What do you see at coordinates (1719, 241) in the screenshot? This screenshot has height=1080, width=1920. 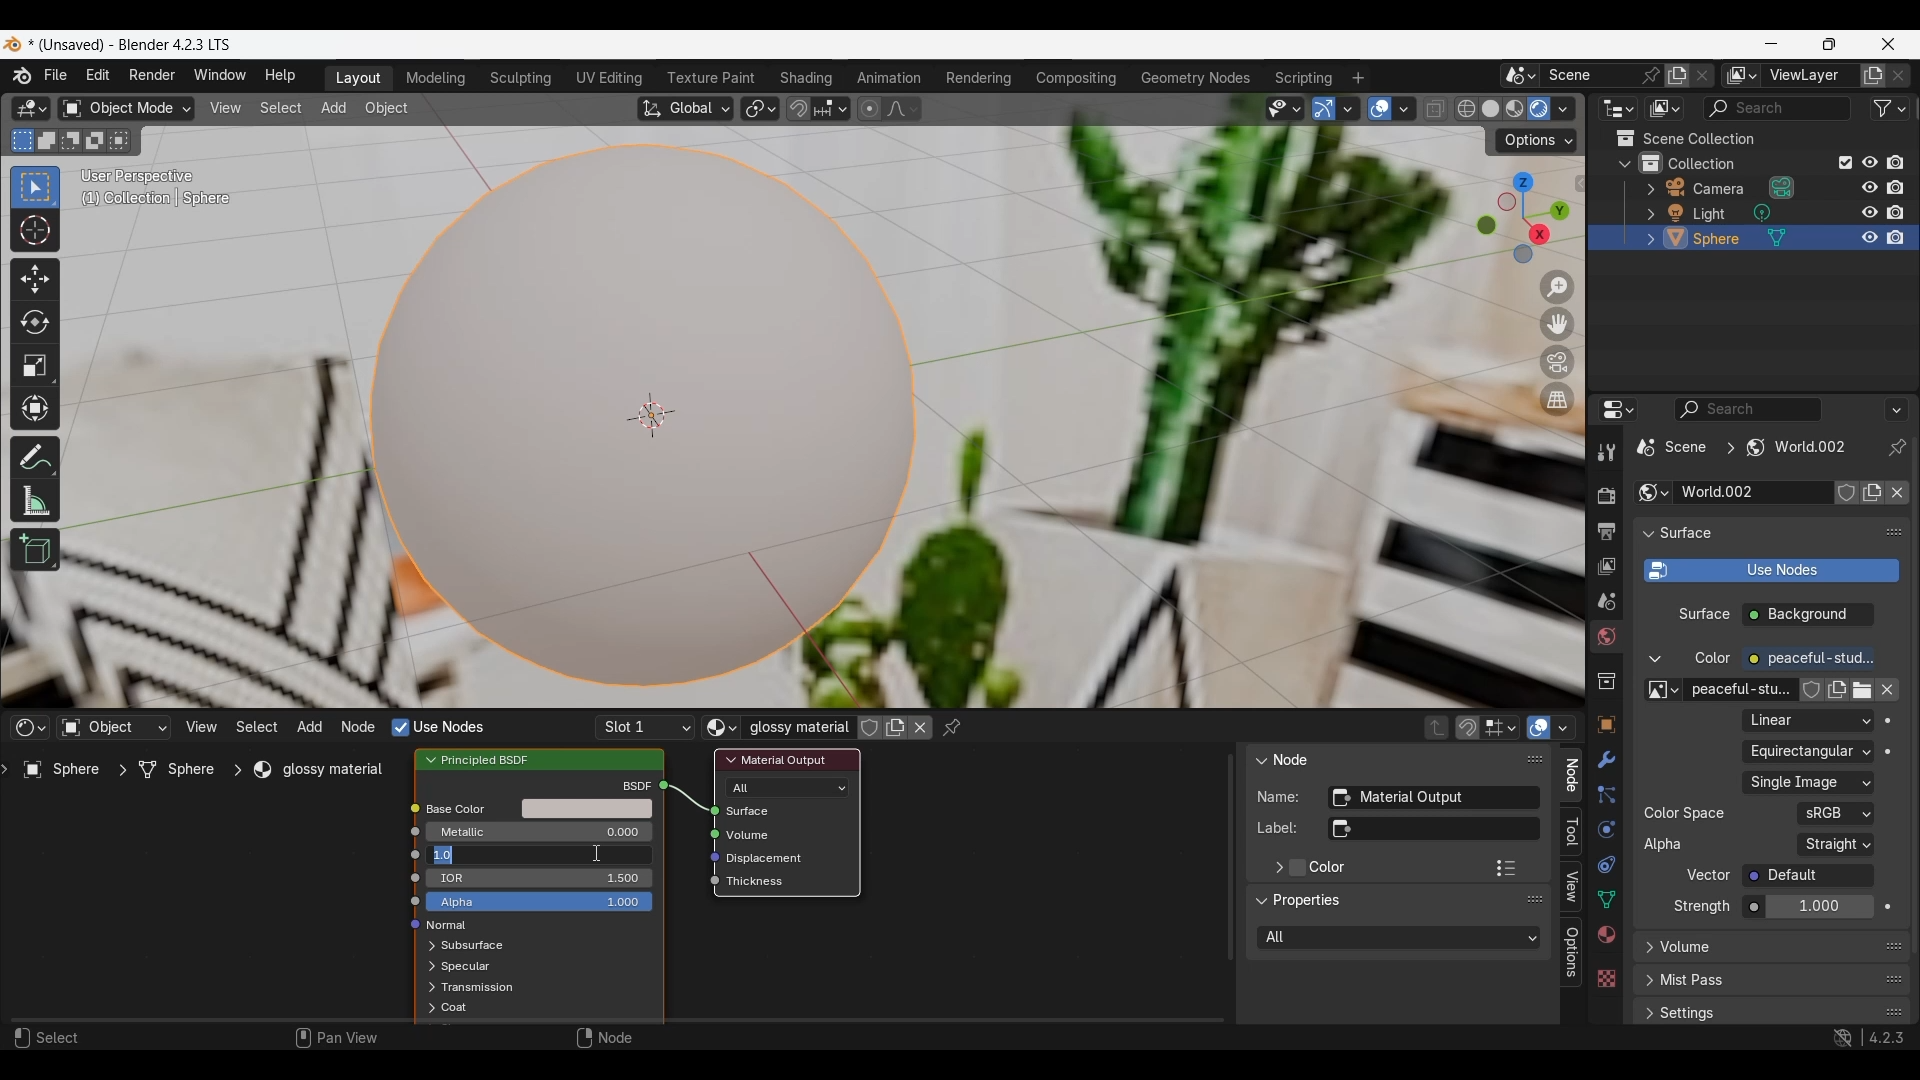 I see `sphere` at bounding box center [1719, 241].